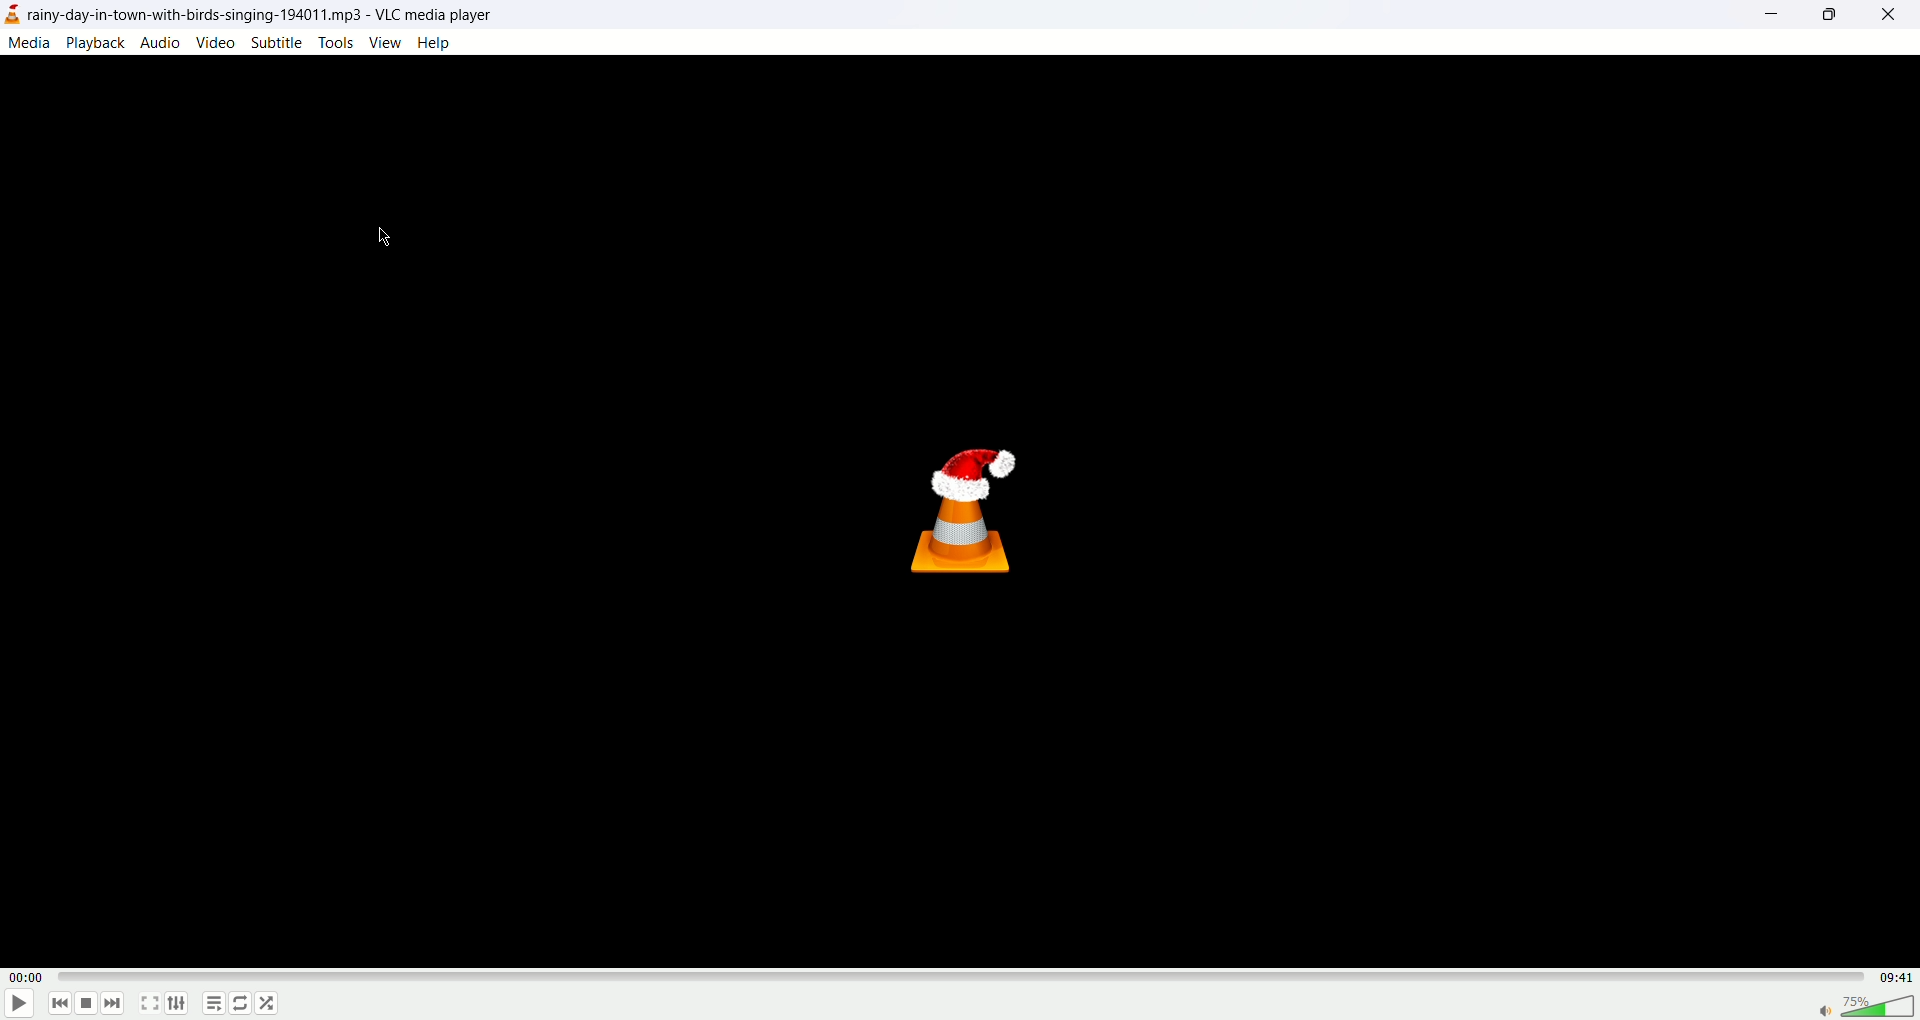 This screenshot has width=1920, height=1020. I want to click on loop, so click(242, 1005).